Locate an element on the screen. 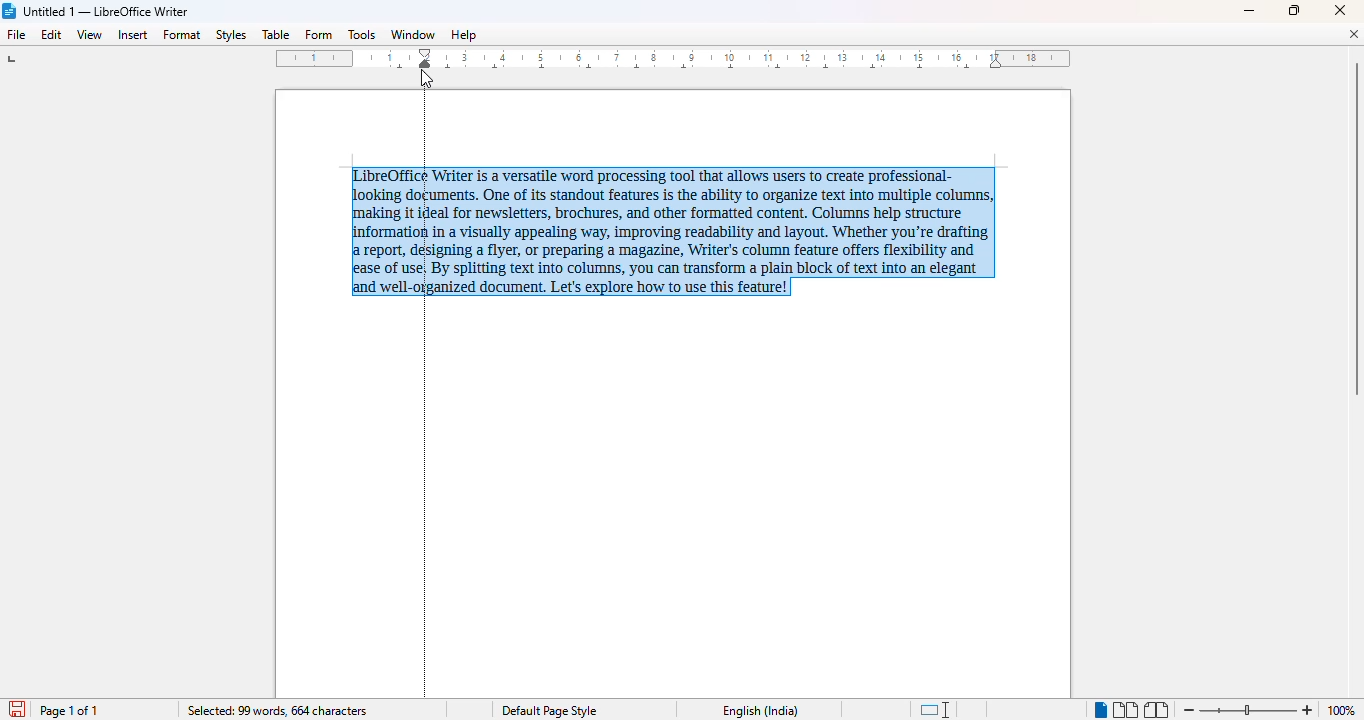  ruler is located at coordinates (675, 59).